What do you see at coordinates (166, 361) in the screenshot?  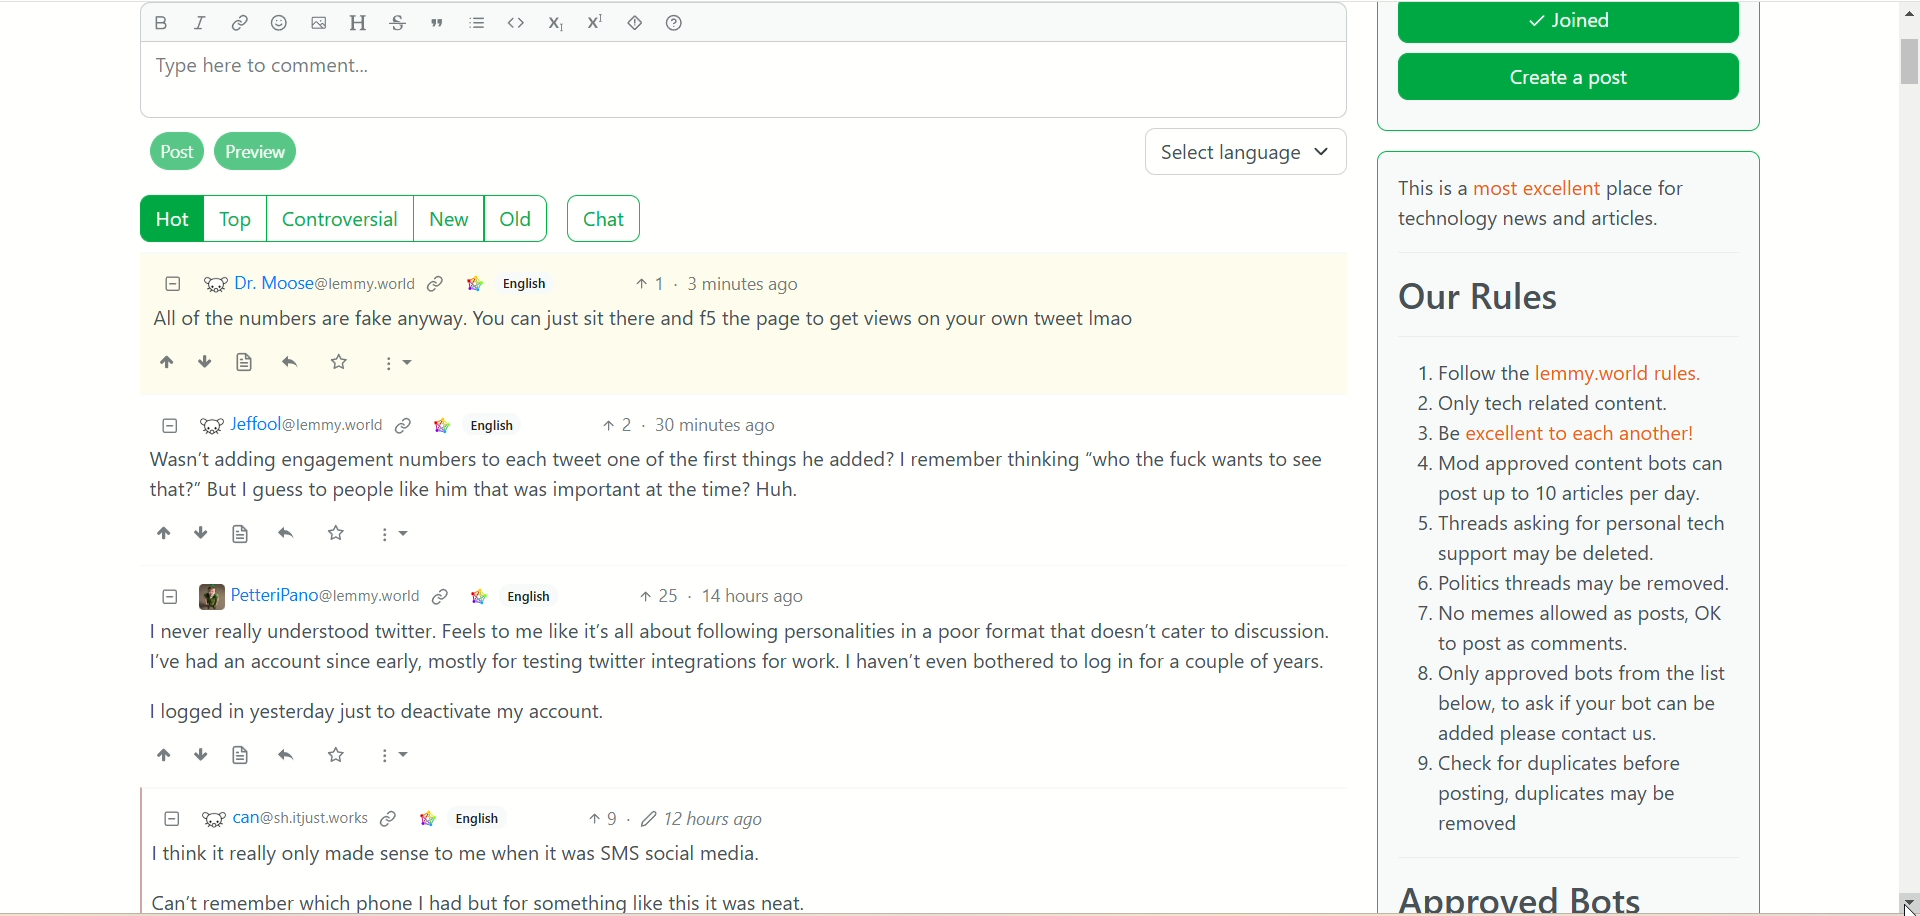 I see `Upvote ` at bounding box center [166, 361].